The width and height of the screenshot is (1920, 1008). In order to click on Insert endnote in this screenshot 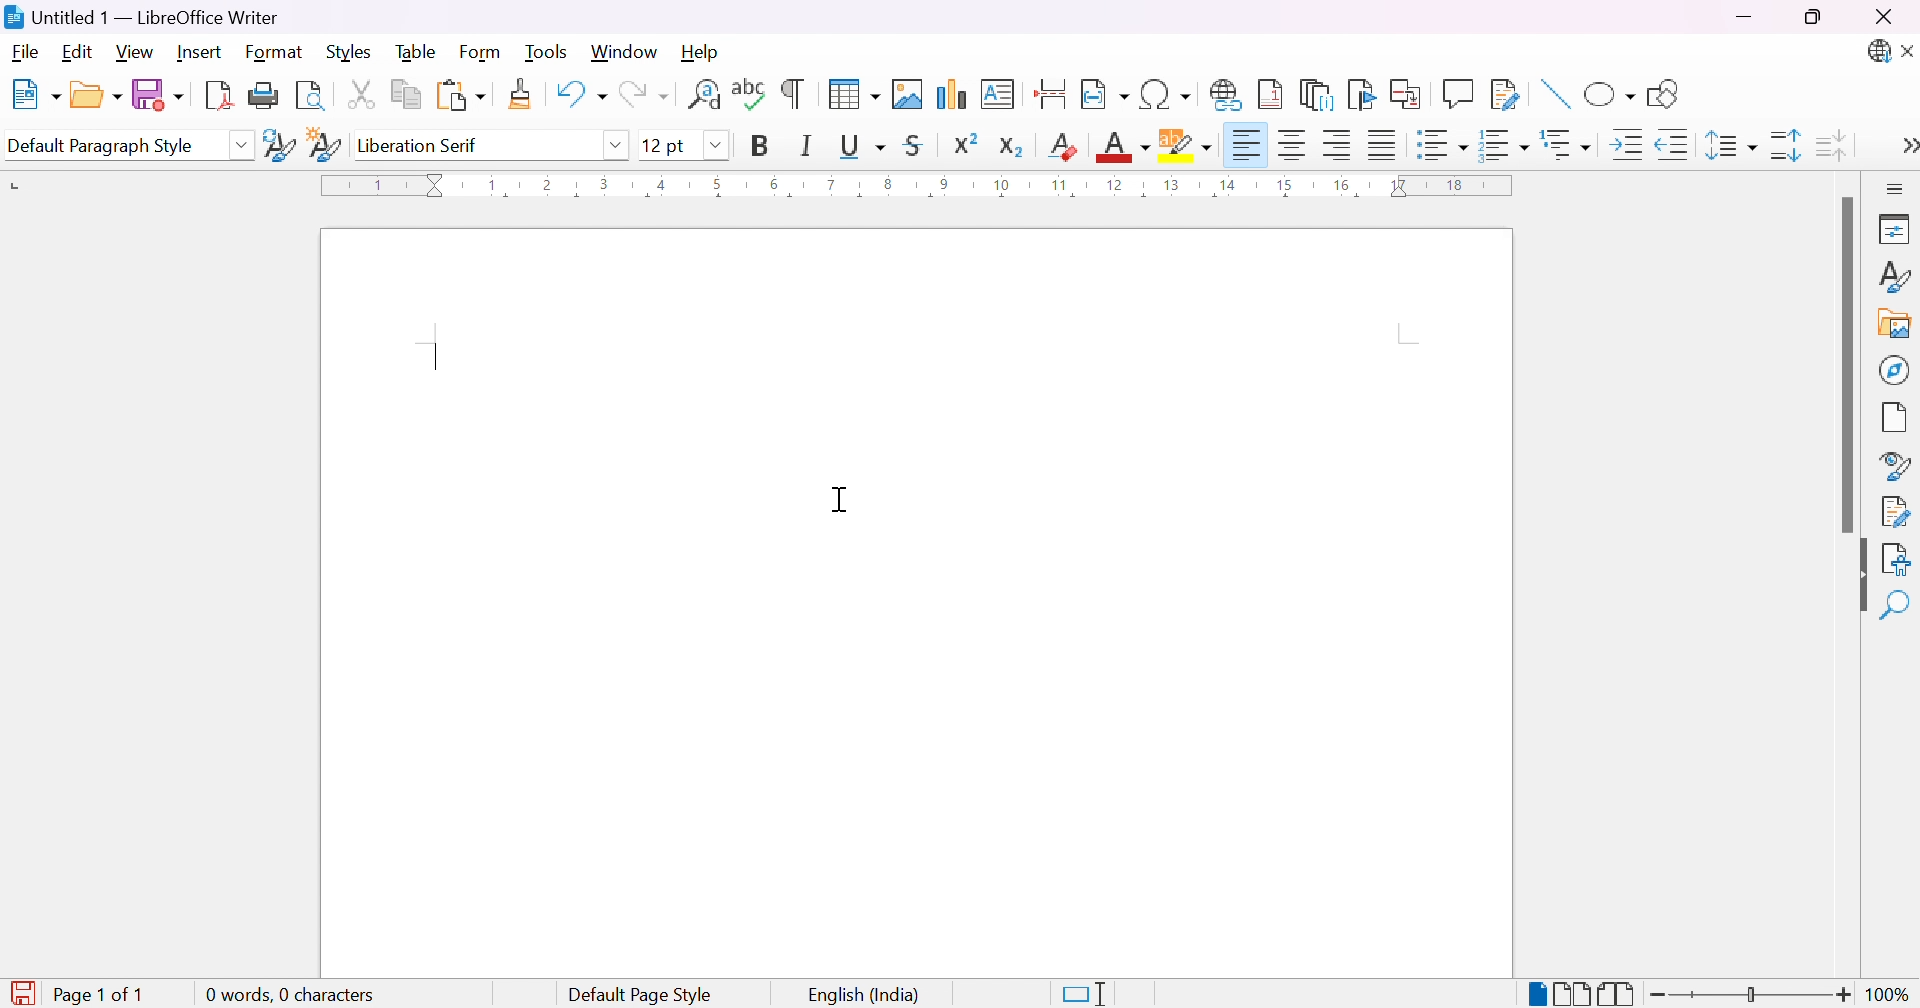, I will do `click(1317, 95)`.